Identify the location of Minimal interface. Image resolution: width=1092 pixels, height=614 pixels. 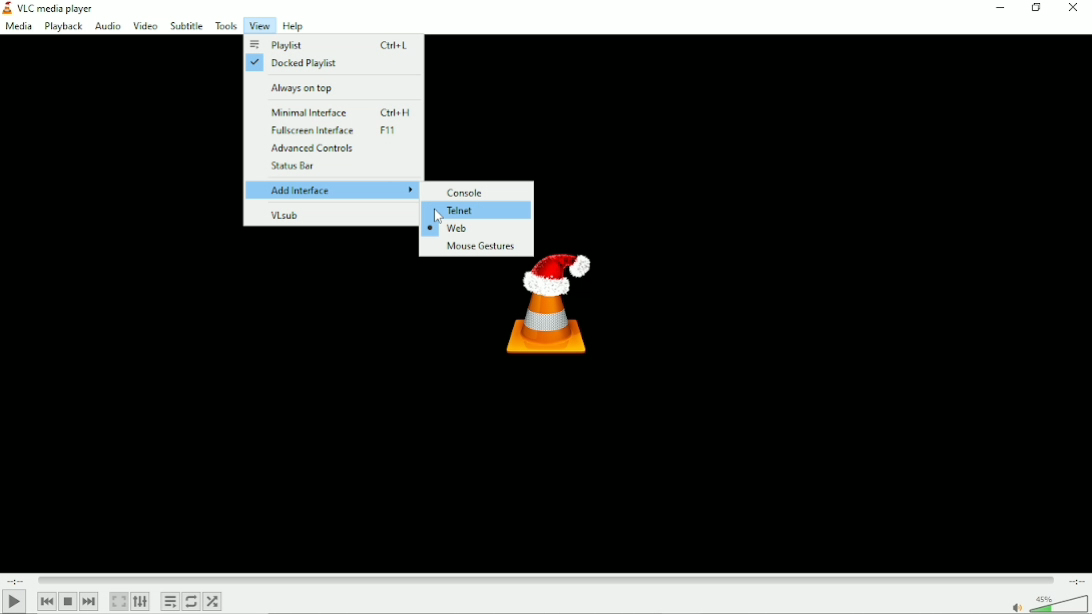
(345, 112).